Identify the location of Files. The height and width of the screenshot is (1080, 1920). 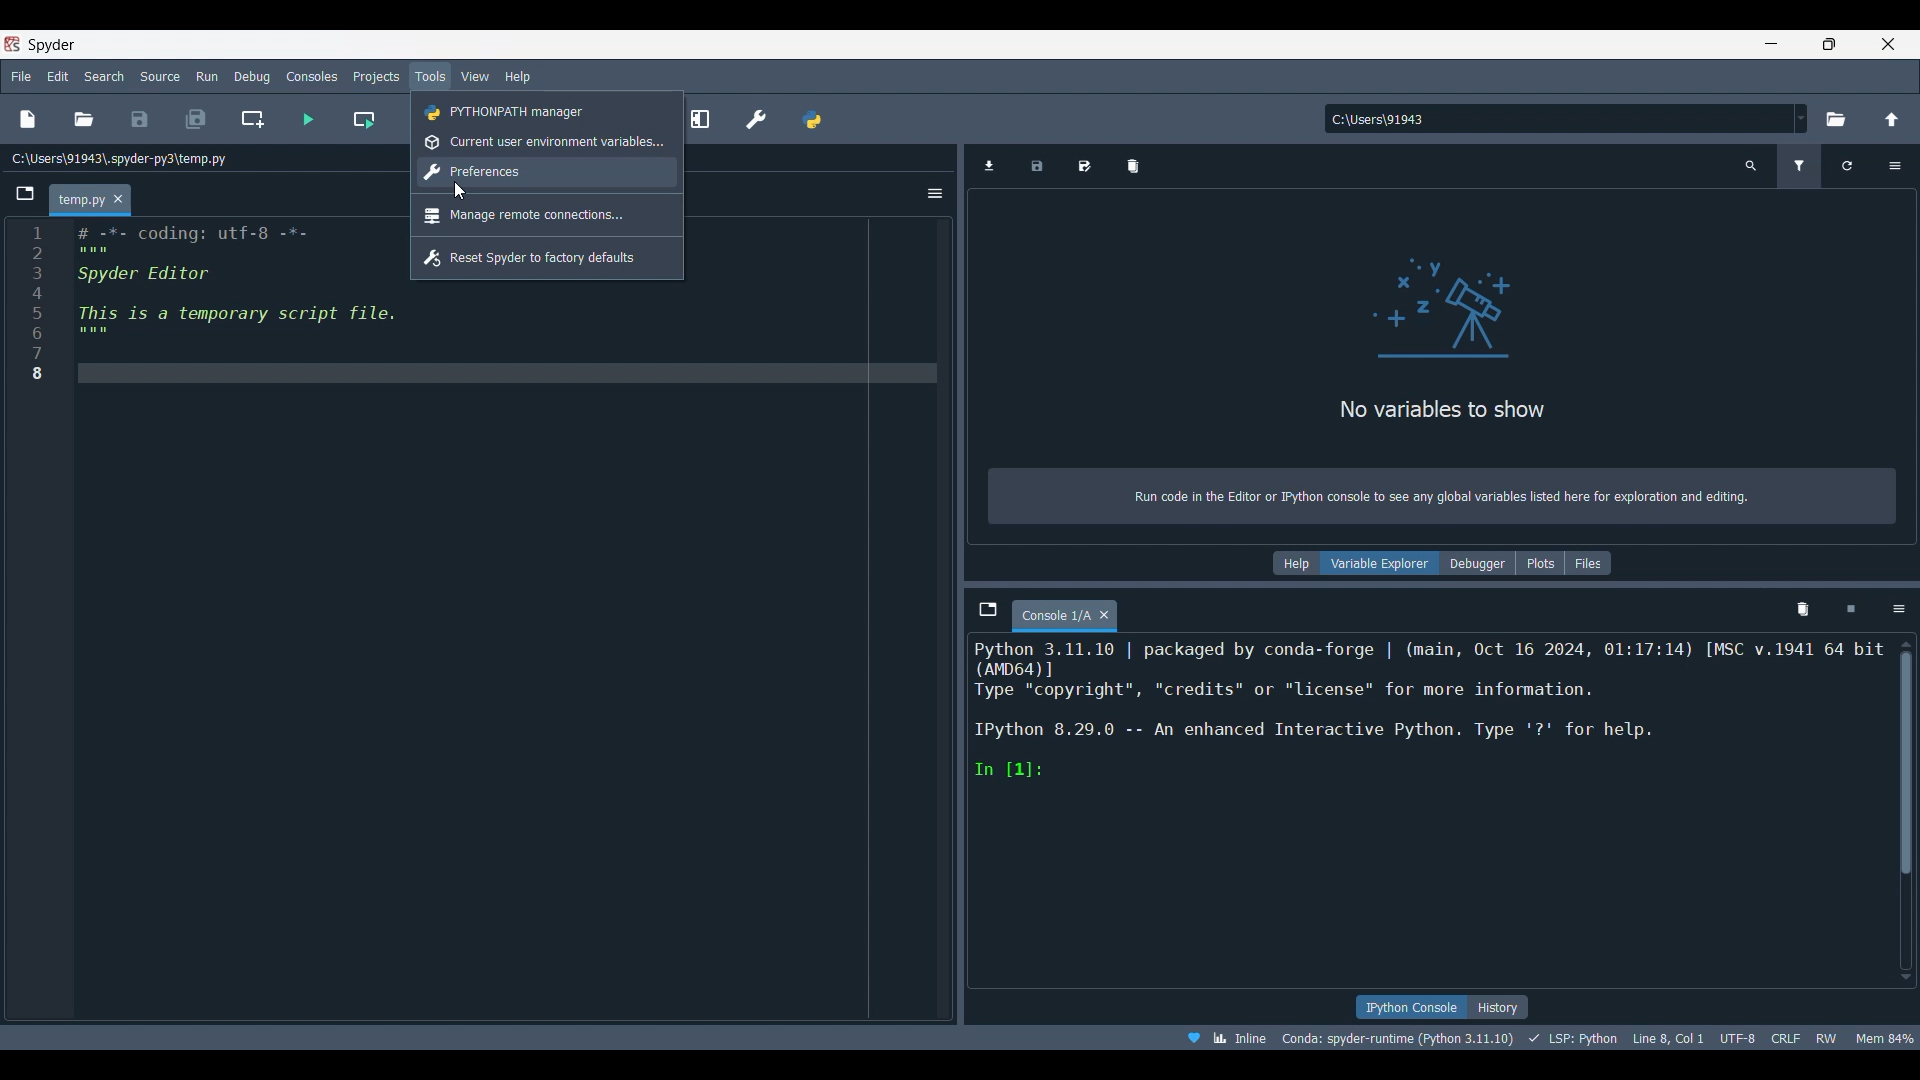
(1588, 563).